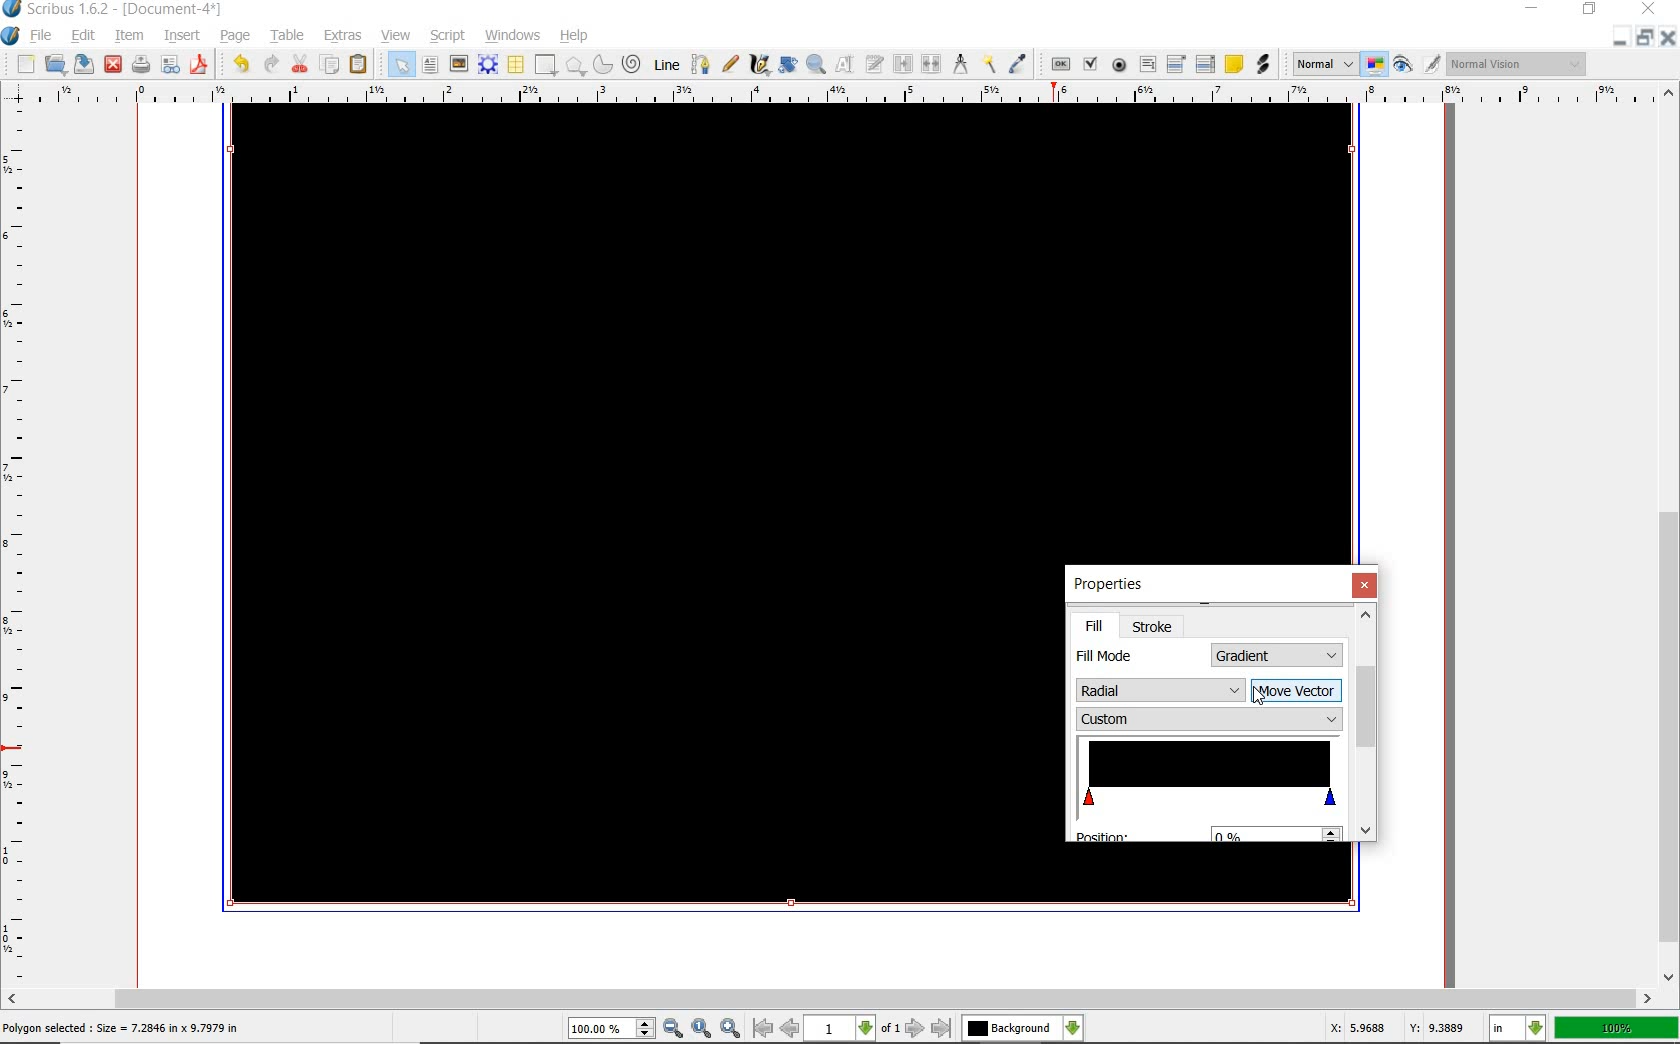 The height and width of the screenshot is (1044, 1680). Describe the element at coordinates (732, 65) in the screenshot. I see `freehand line` at that location.